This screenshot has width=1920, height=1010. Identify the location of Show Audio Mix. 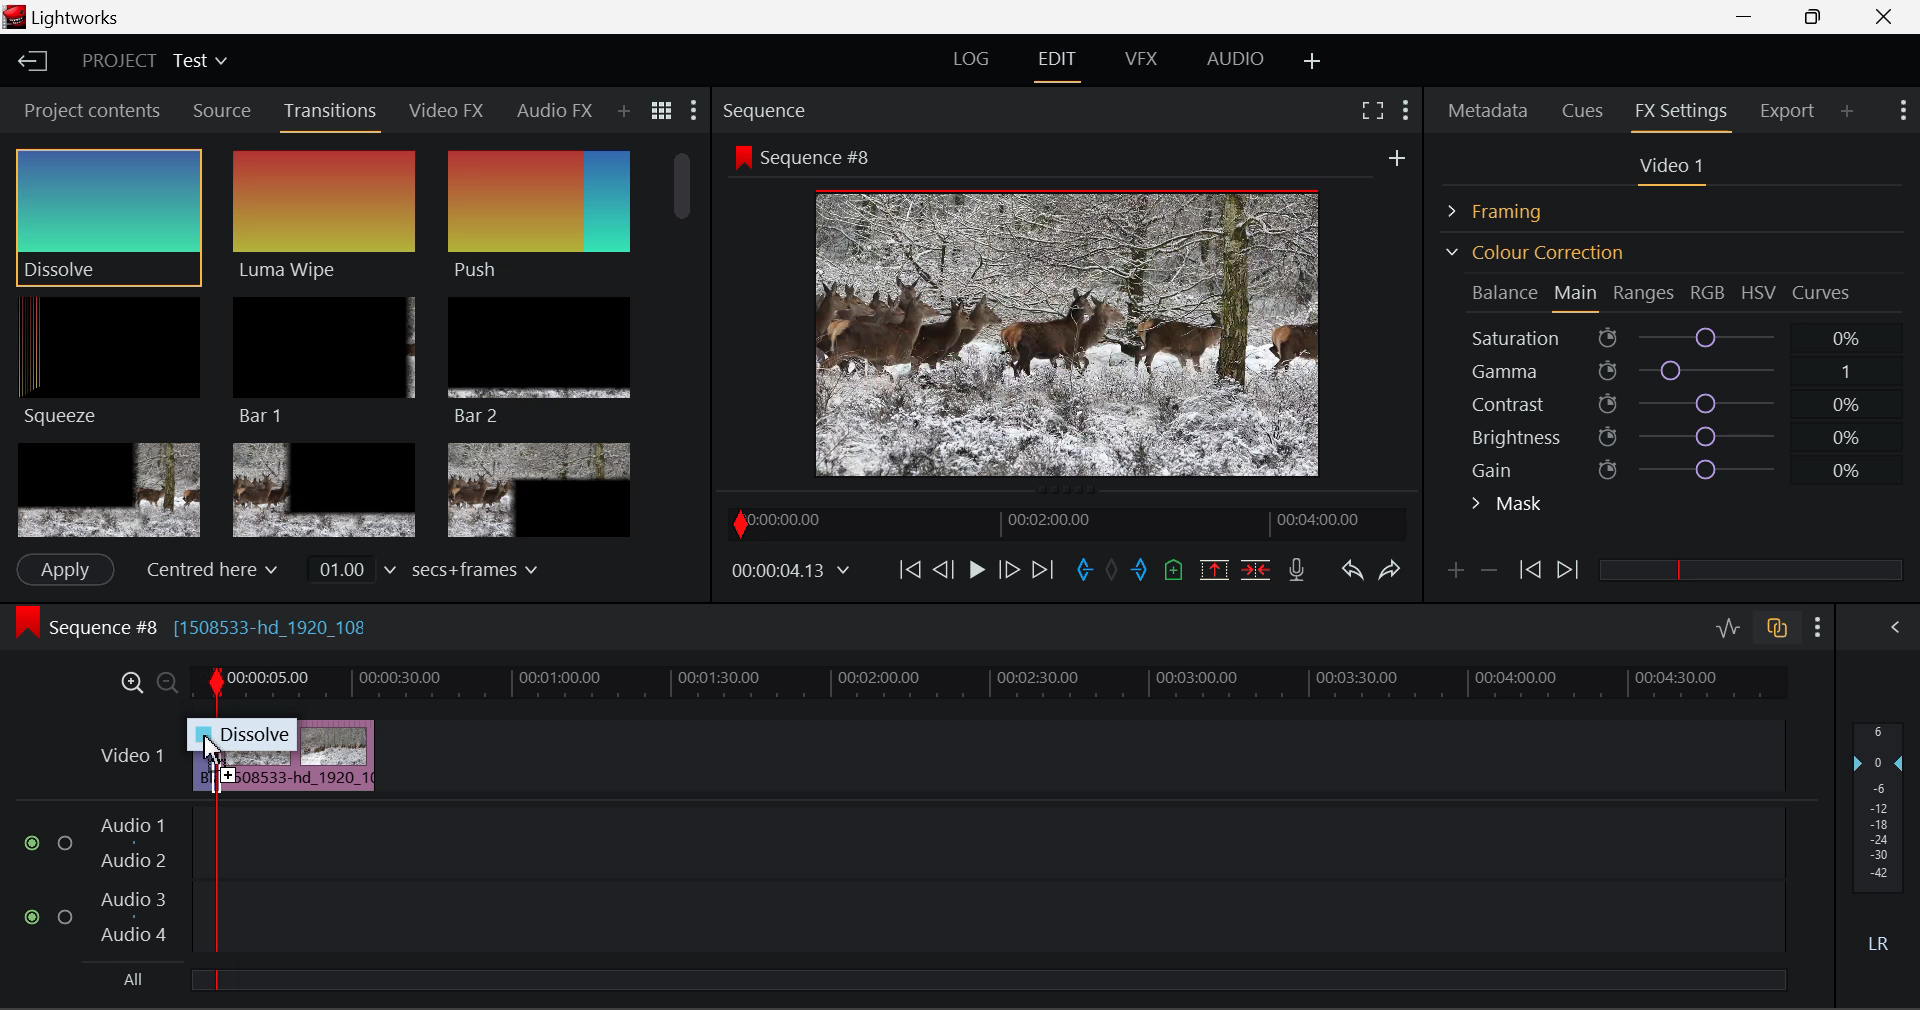
(1897, 625).